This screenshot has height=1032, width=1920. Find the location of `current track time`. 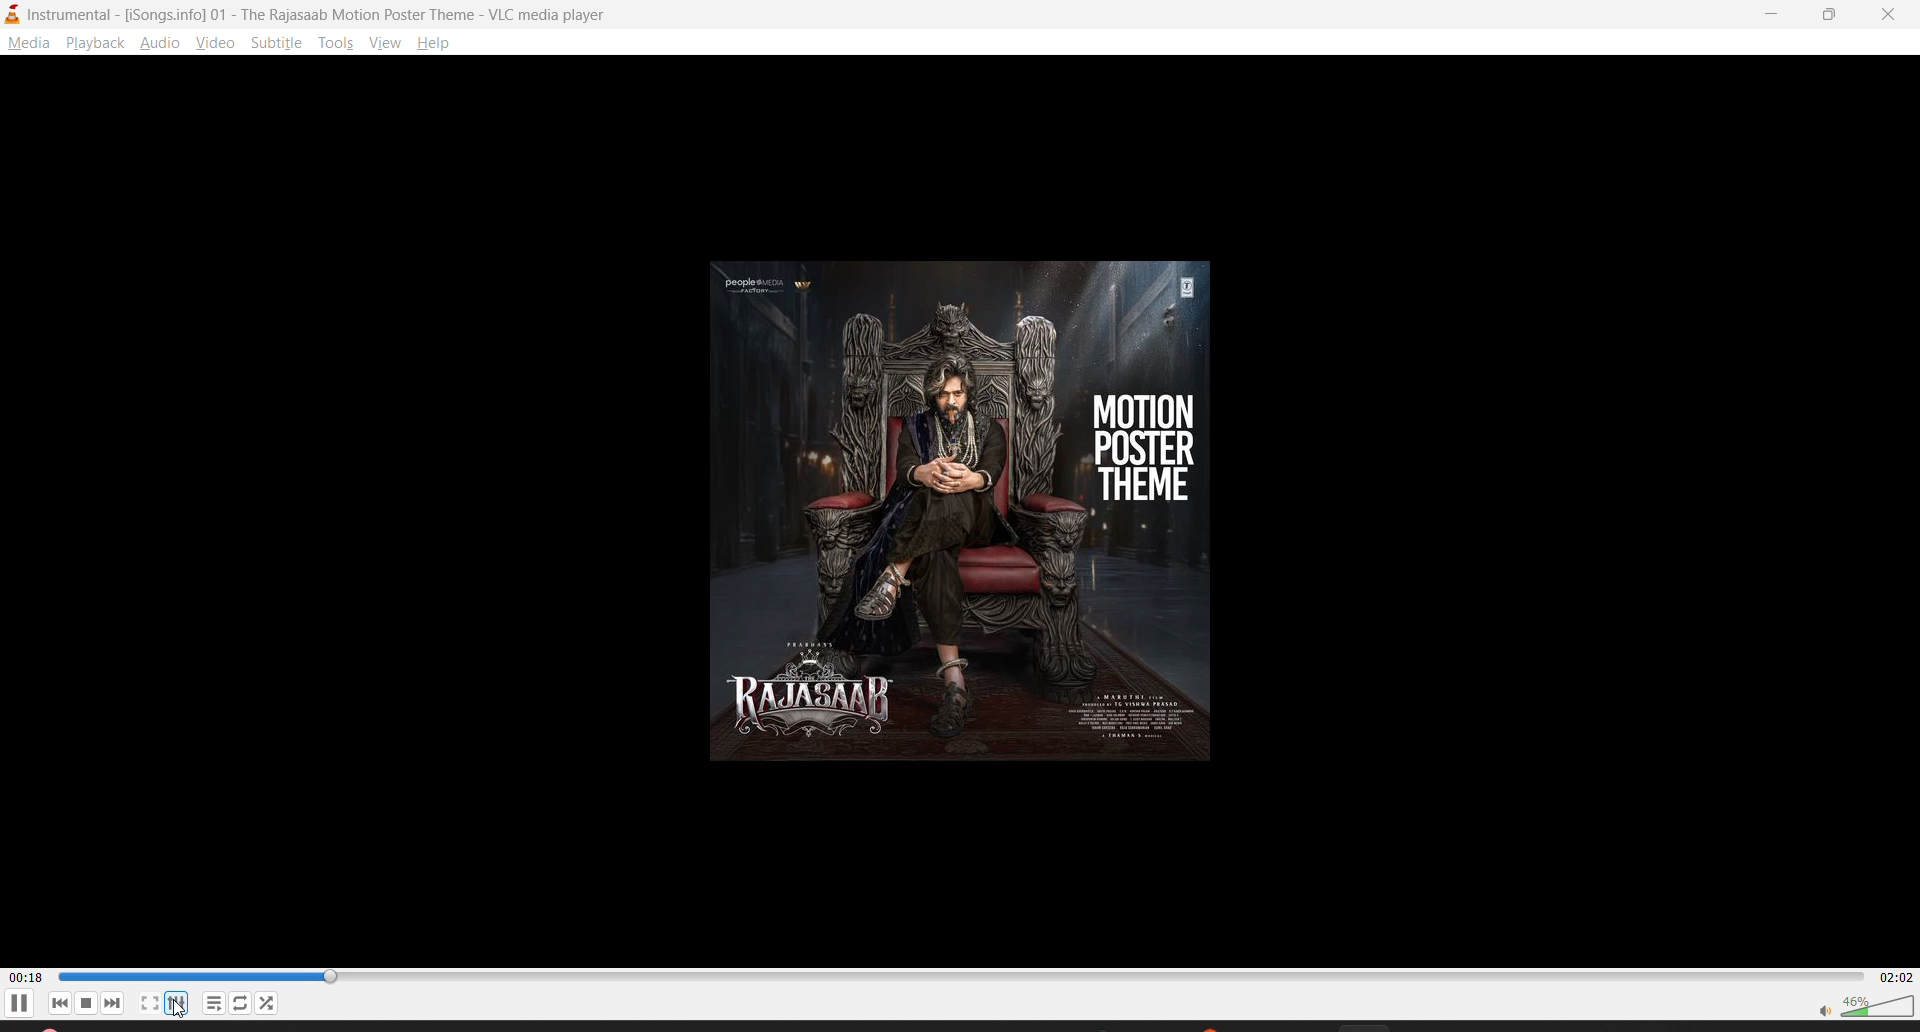

current track time is located at coordinates (26, 976).